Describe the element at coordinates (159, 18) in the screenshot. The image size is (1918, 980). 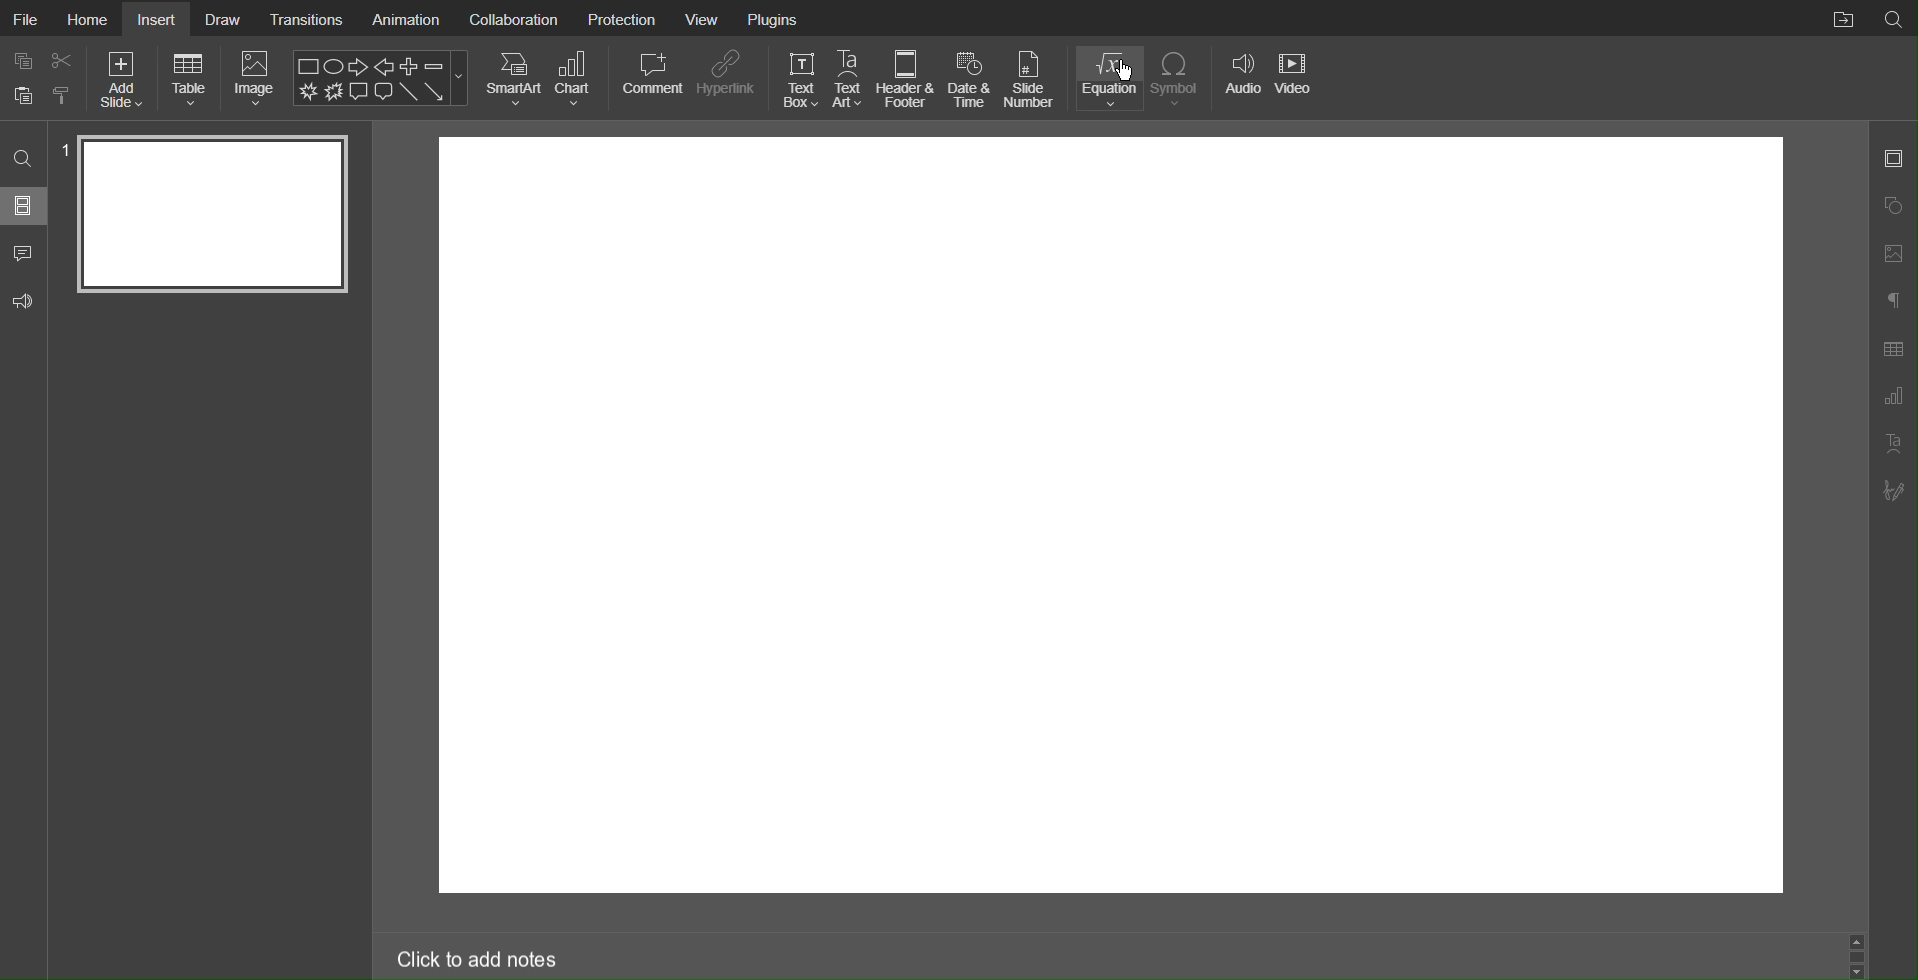
I see `Insert` at that location.